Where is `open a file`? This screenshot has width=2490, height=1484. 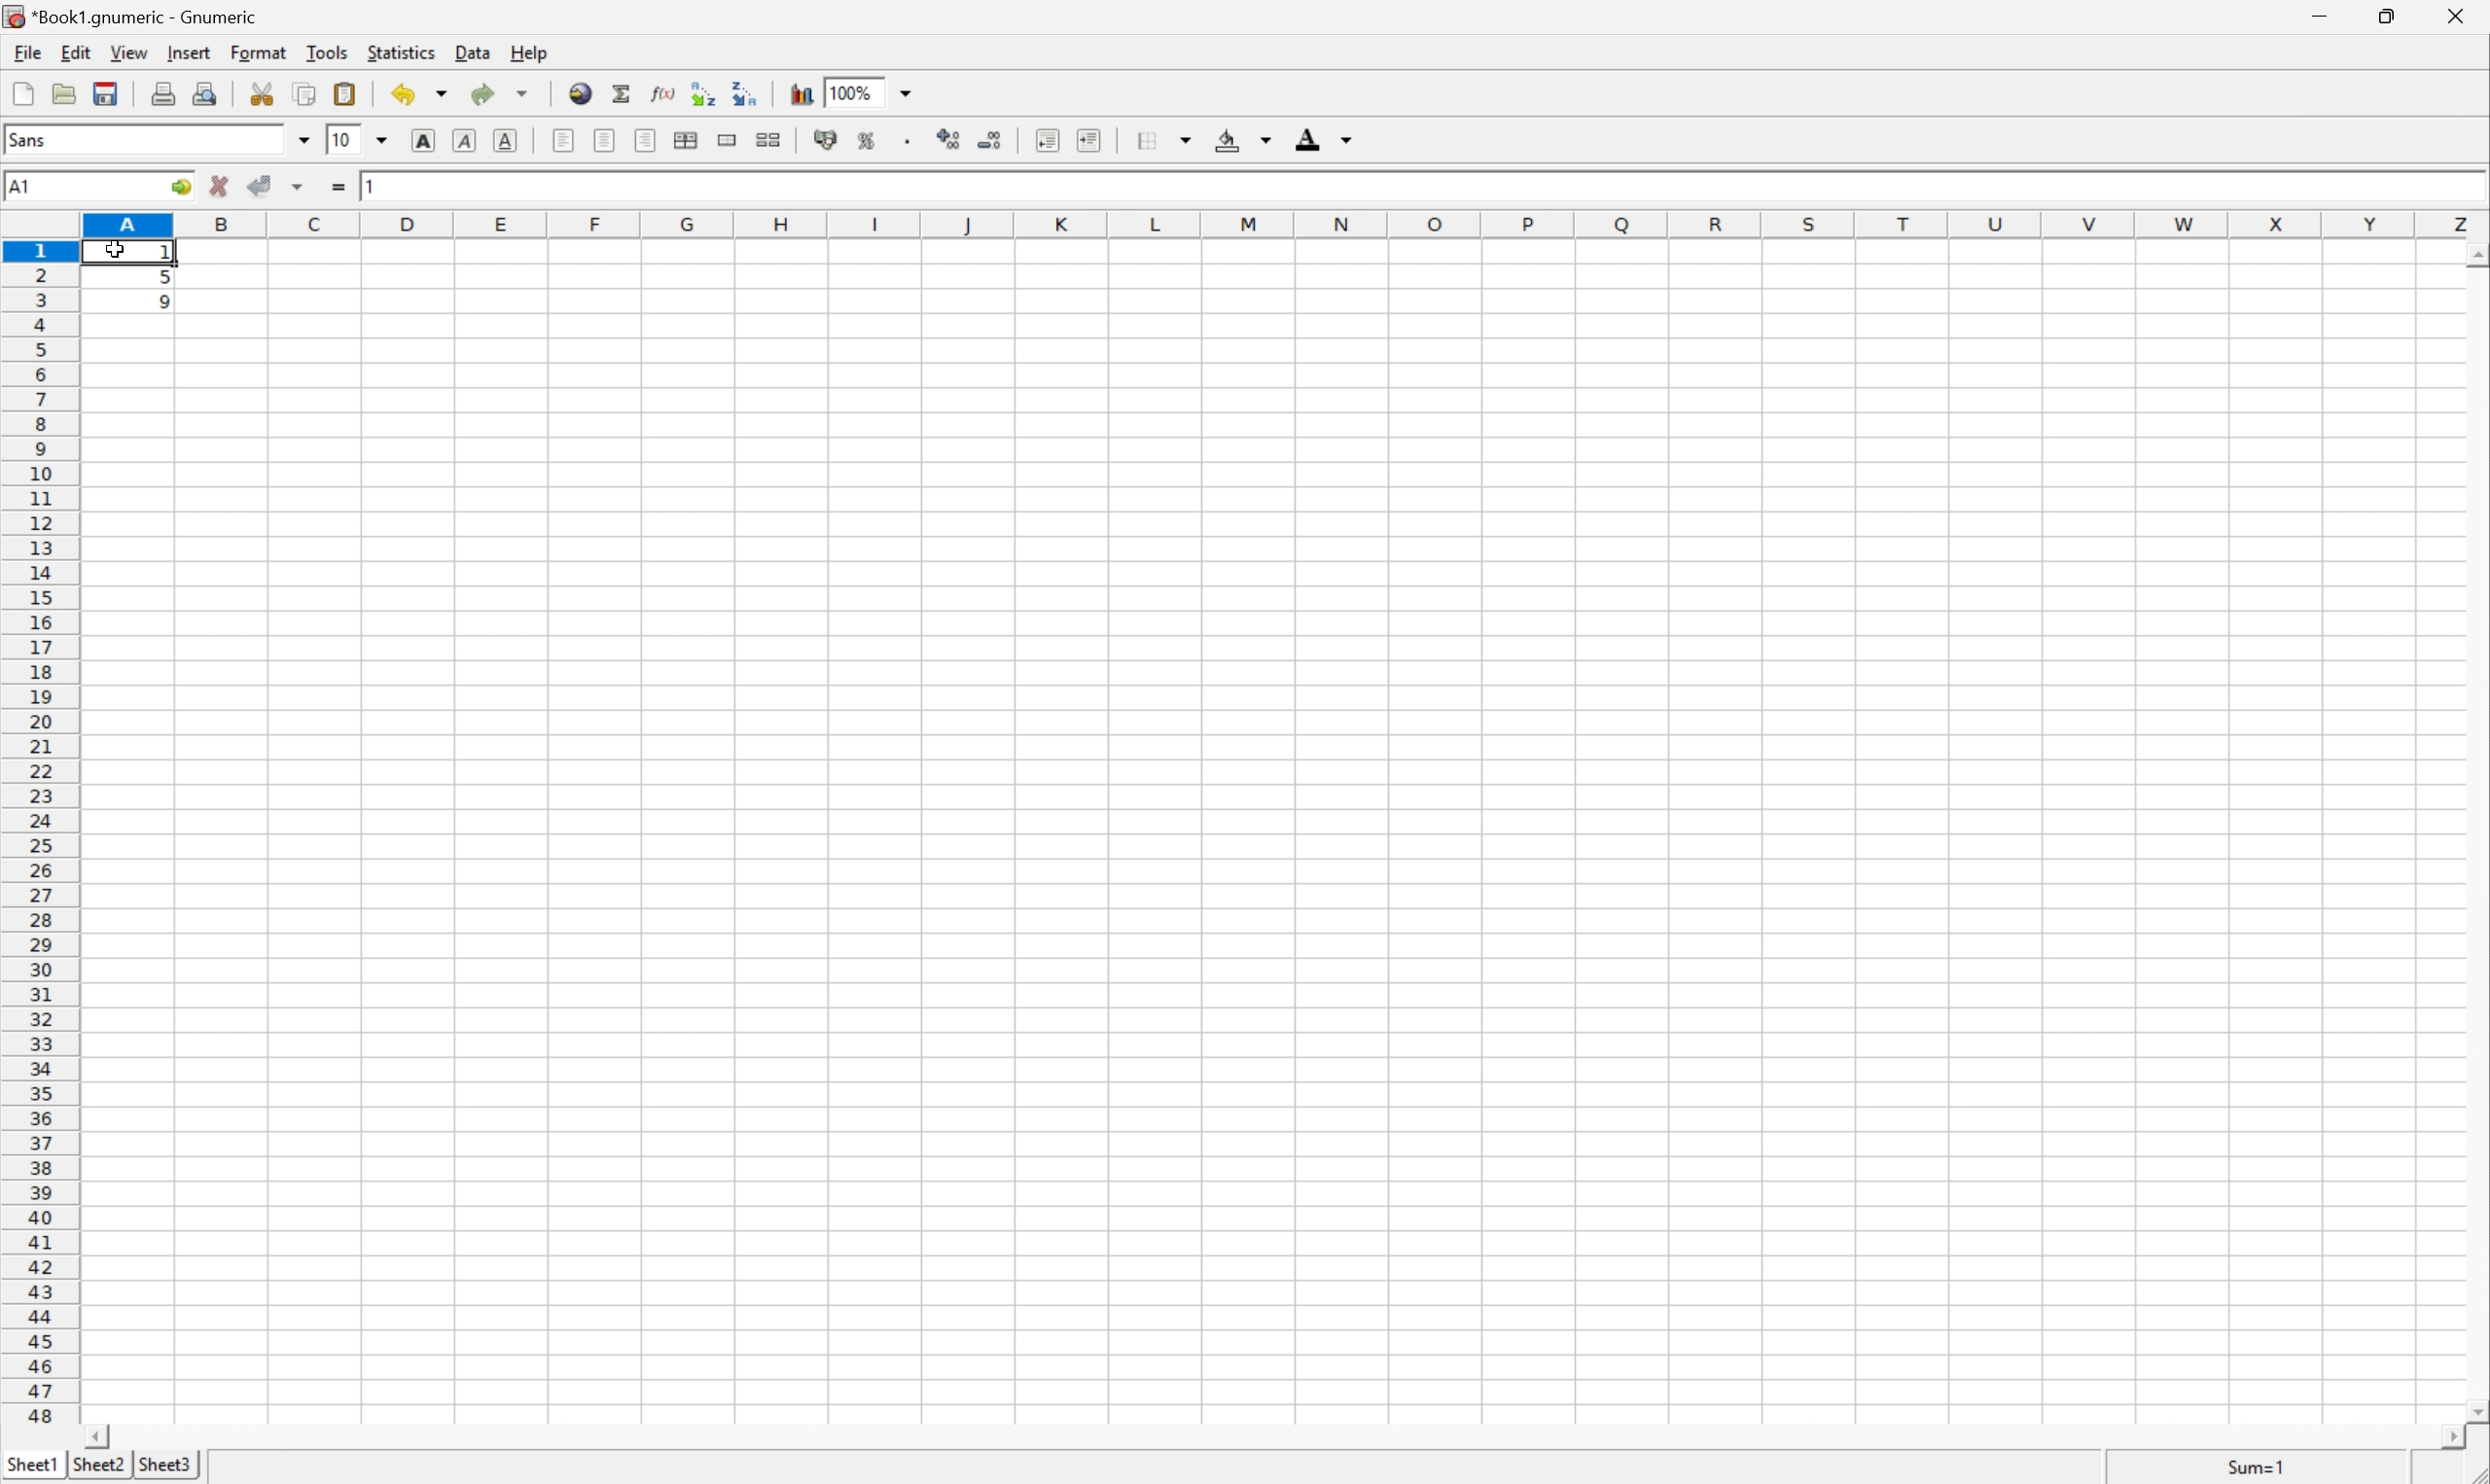
open a file is located at coordinates (61, 90).